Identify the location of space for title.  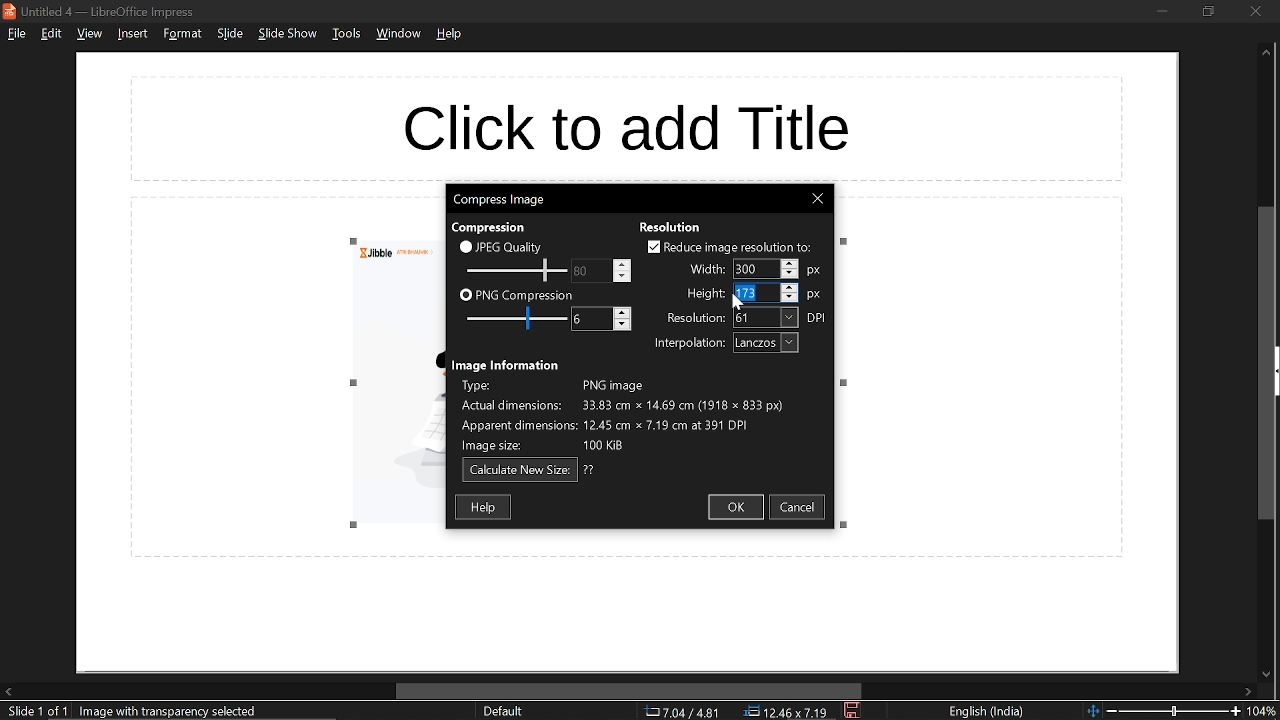
(646, 122).